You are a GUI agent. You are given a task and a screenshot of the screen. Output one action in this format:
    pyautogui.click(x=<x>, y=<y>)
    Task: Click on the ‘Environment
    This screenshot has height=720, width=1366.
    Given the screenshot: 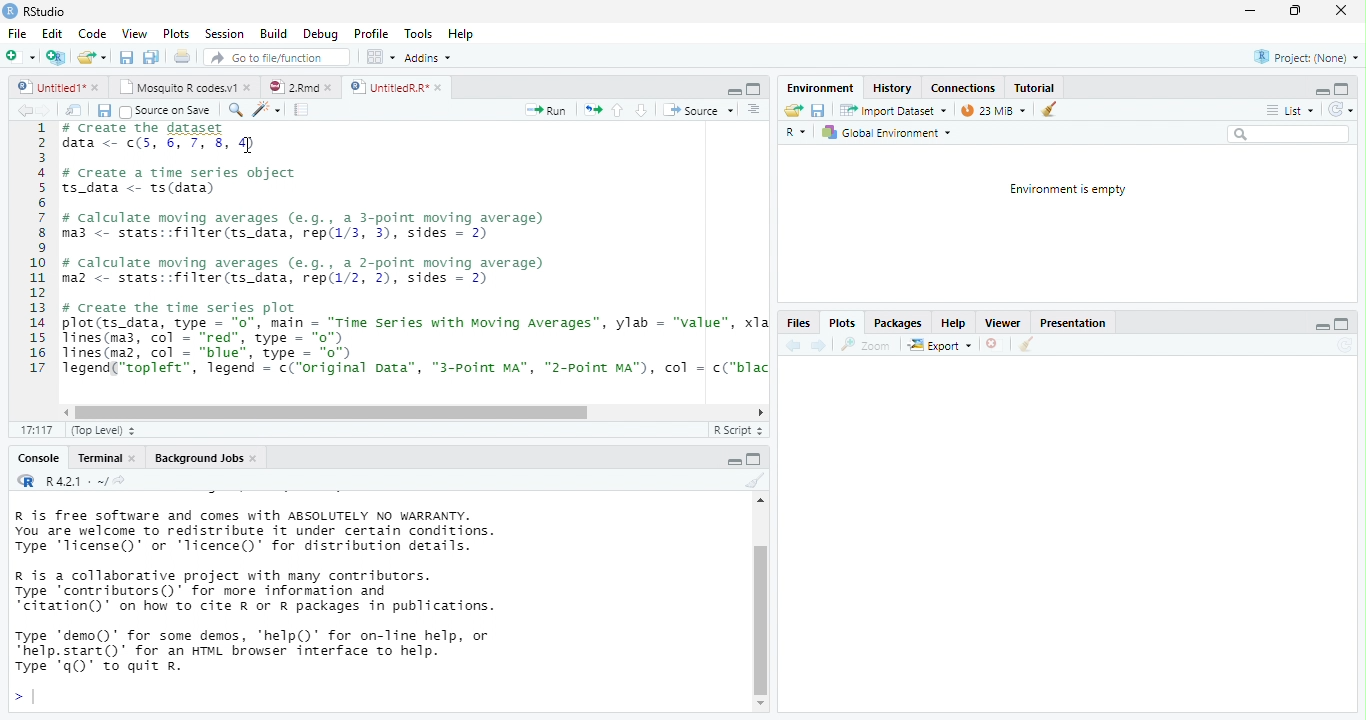 What is the action you would take?
    pyautogui.click(x=819, y=88)
    